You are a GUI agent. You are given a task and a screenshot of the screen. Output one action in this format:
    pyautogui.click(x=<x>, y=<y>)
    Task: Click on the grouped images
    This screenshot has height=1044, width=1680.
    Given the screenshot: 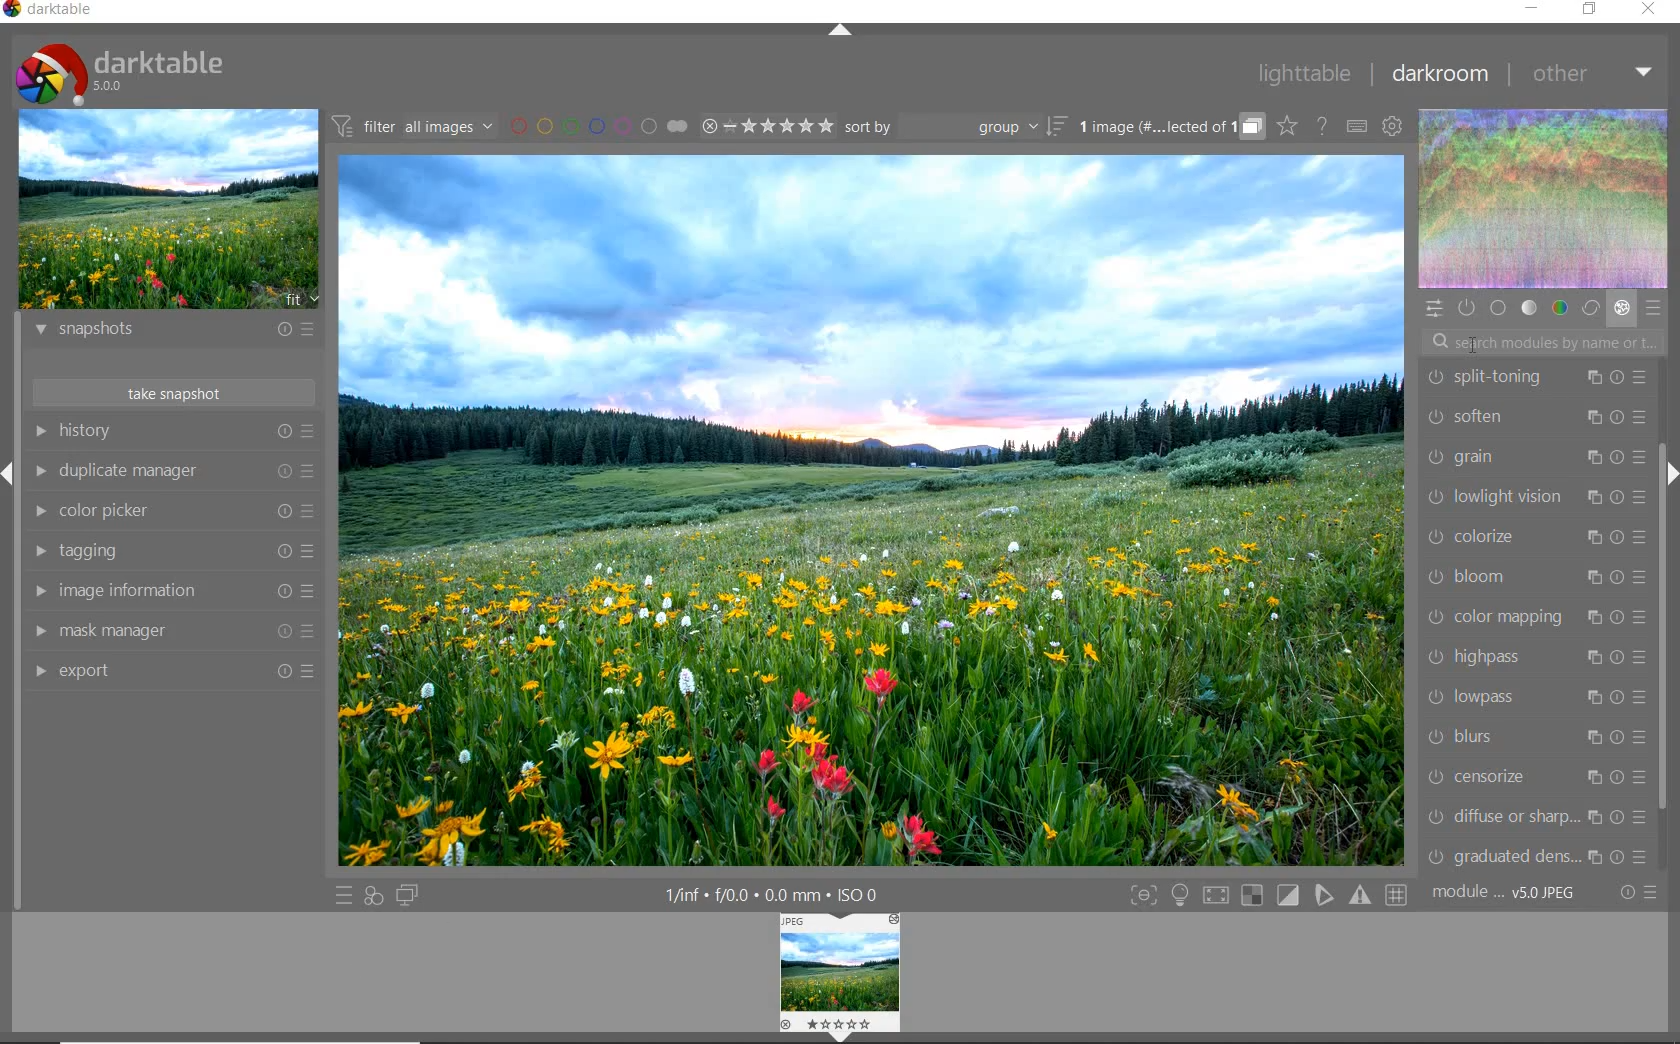 What is the action you would take?
    pyautogui.click(x=1169, y=128)
    